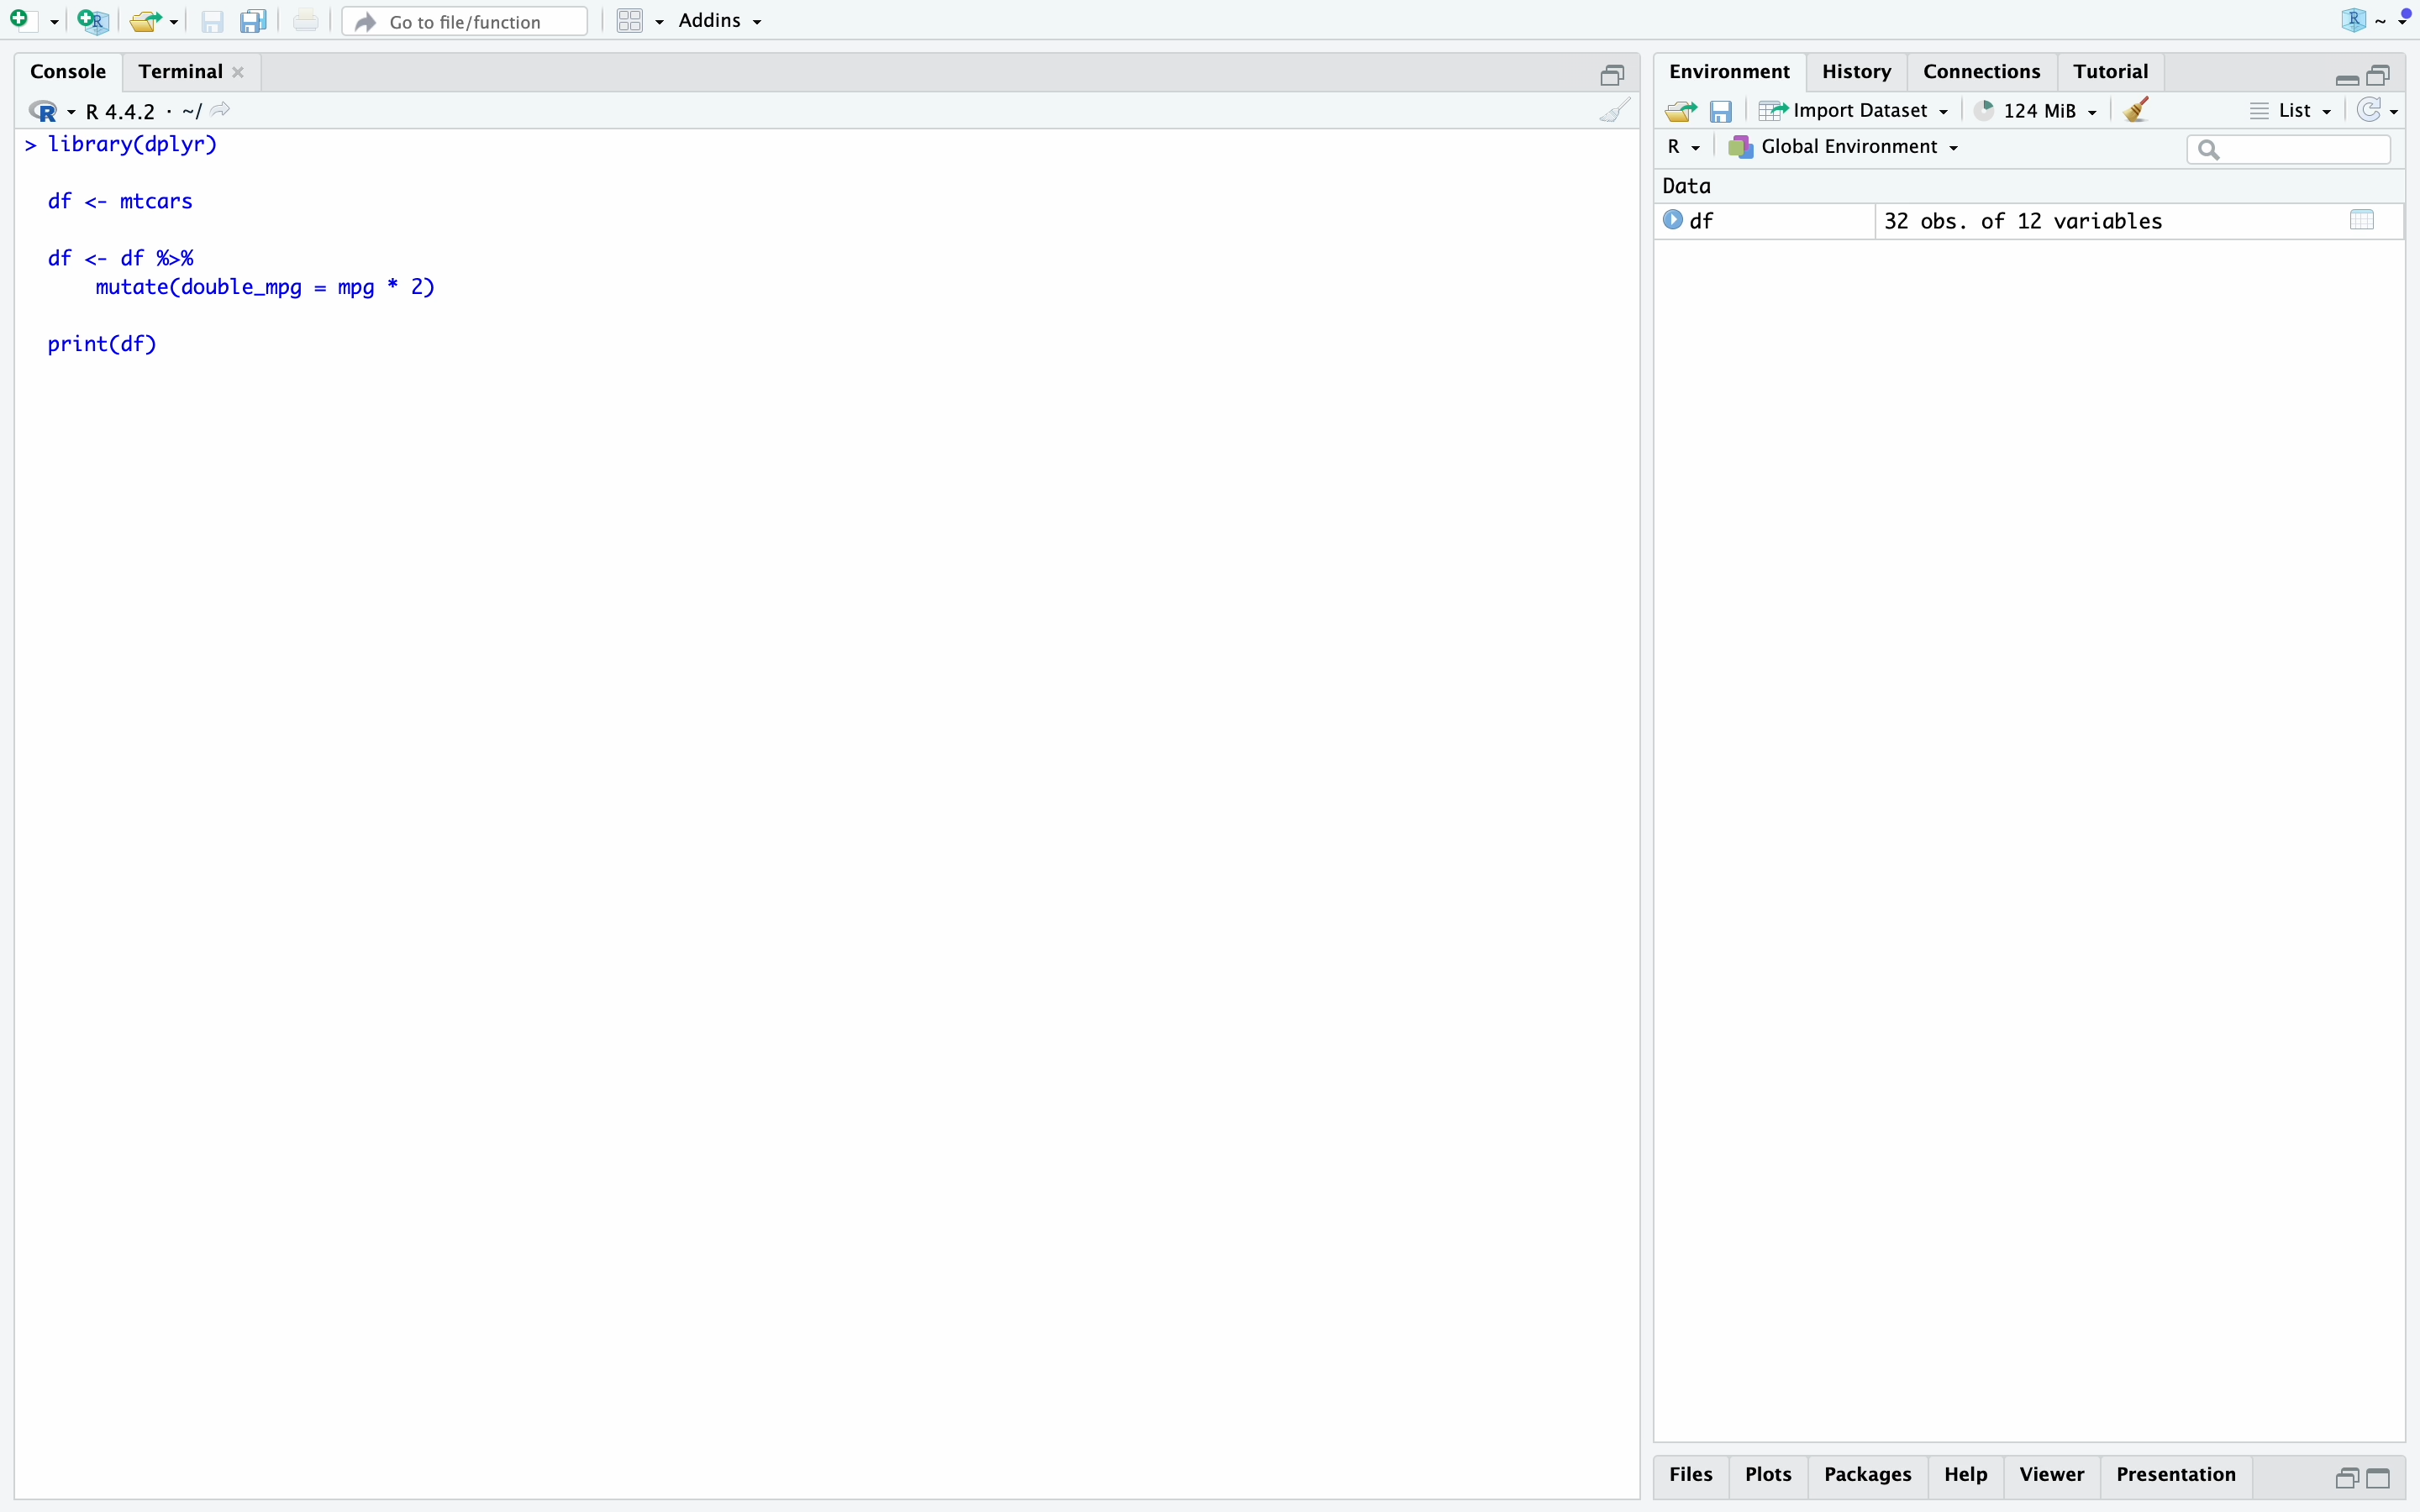  I want to click on Environment , so click(1732, 72).